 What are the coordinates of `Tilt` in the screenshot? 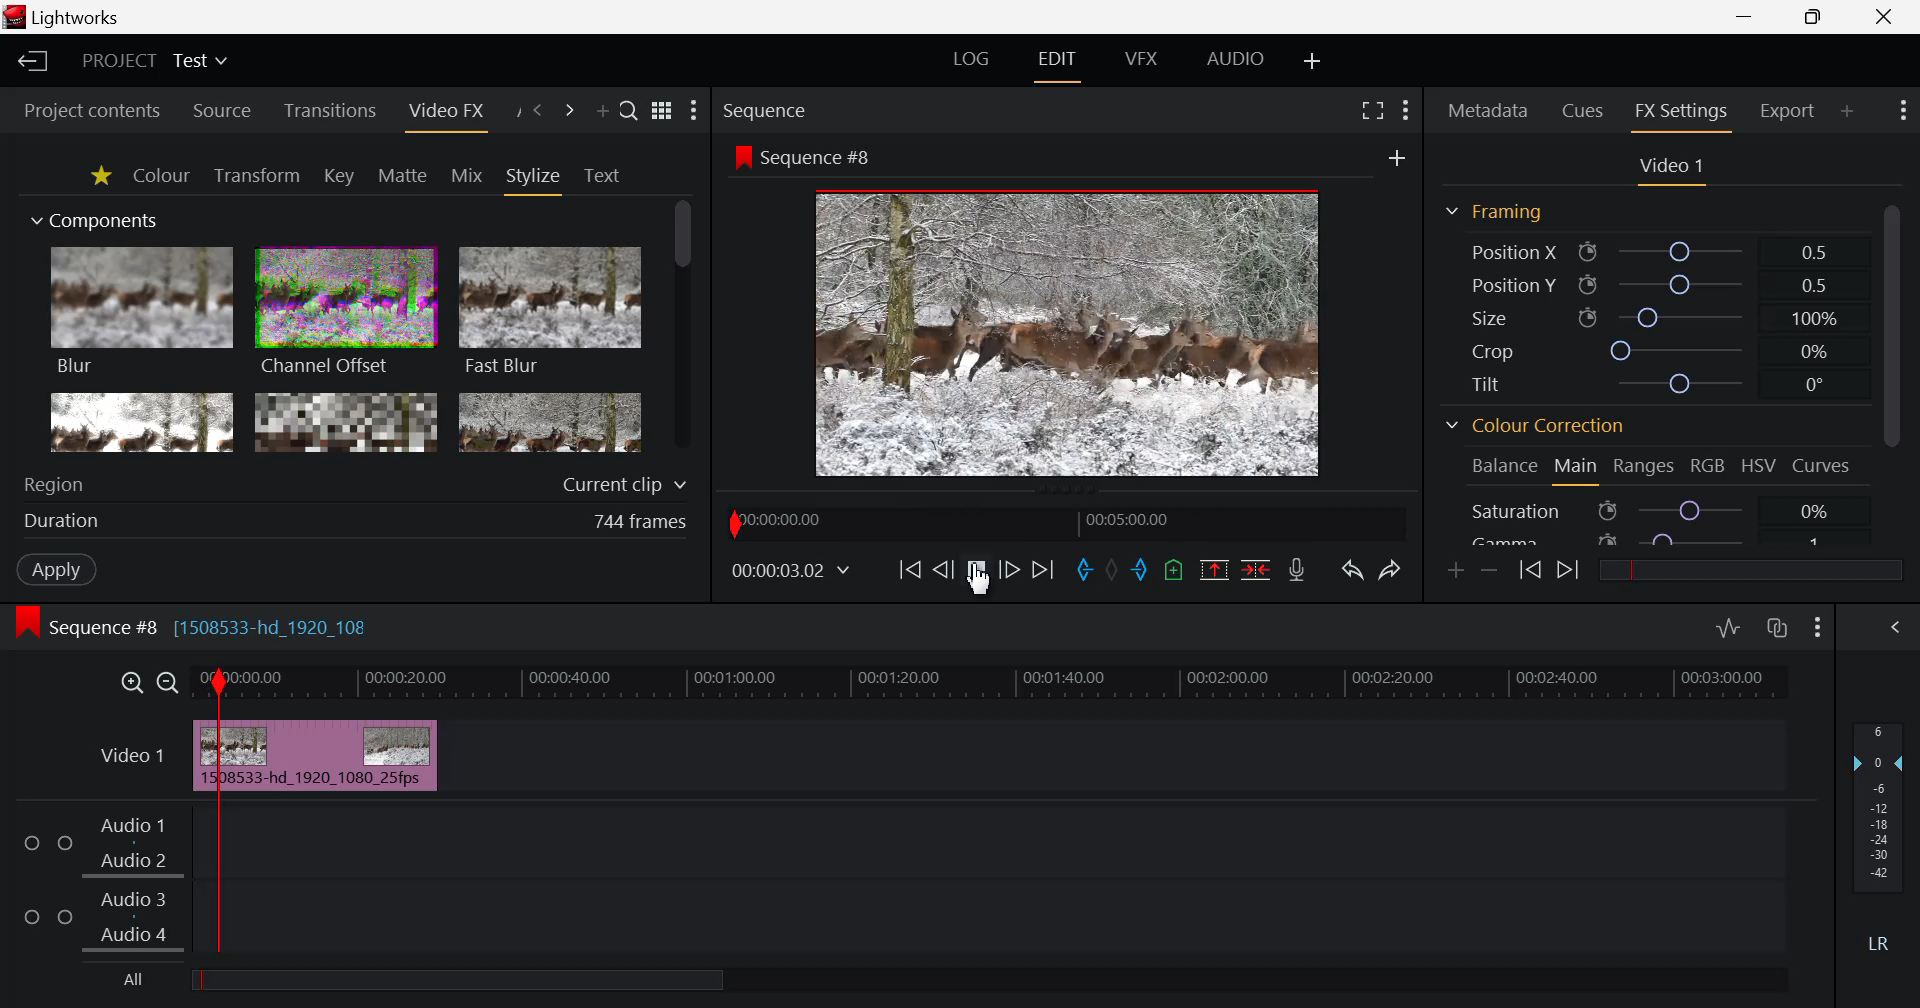 It's located at (1645, 384).